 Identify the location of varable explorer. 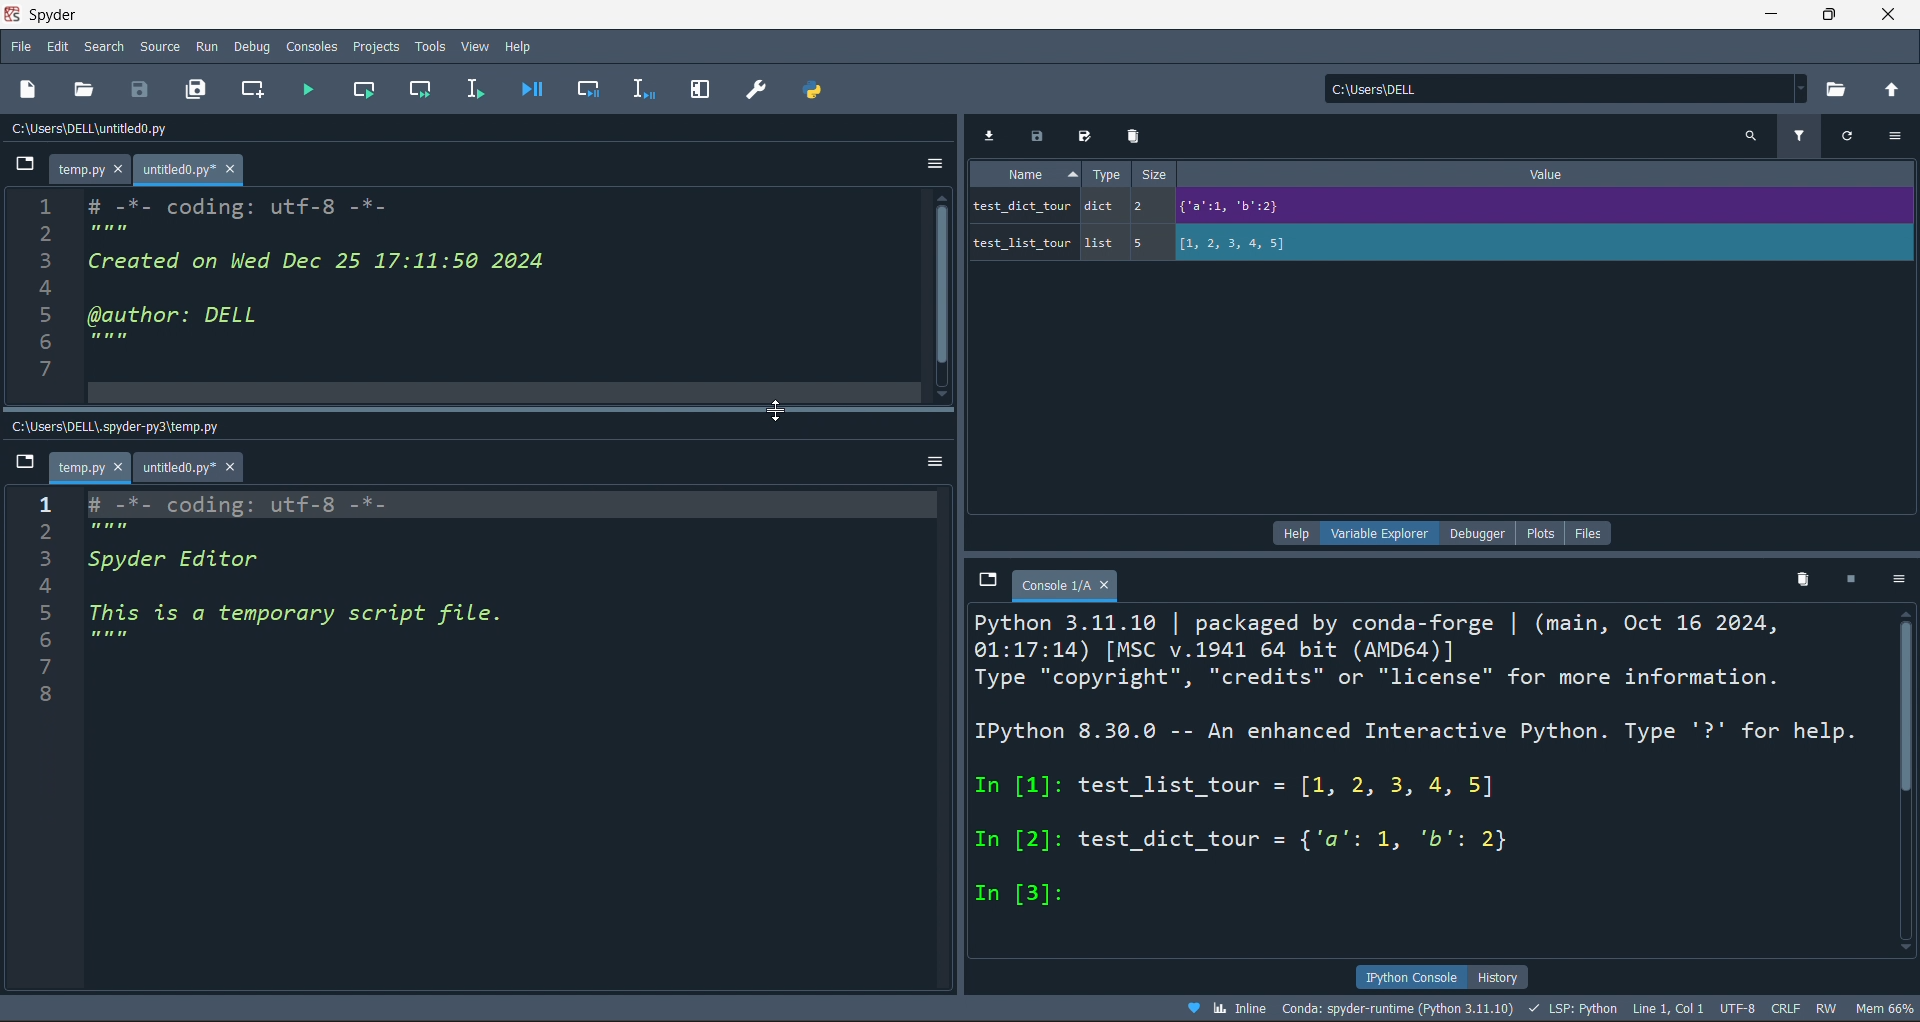
(1376, 535).